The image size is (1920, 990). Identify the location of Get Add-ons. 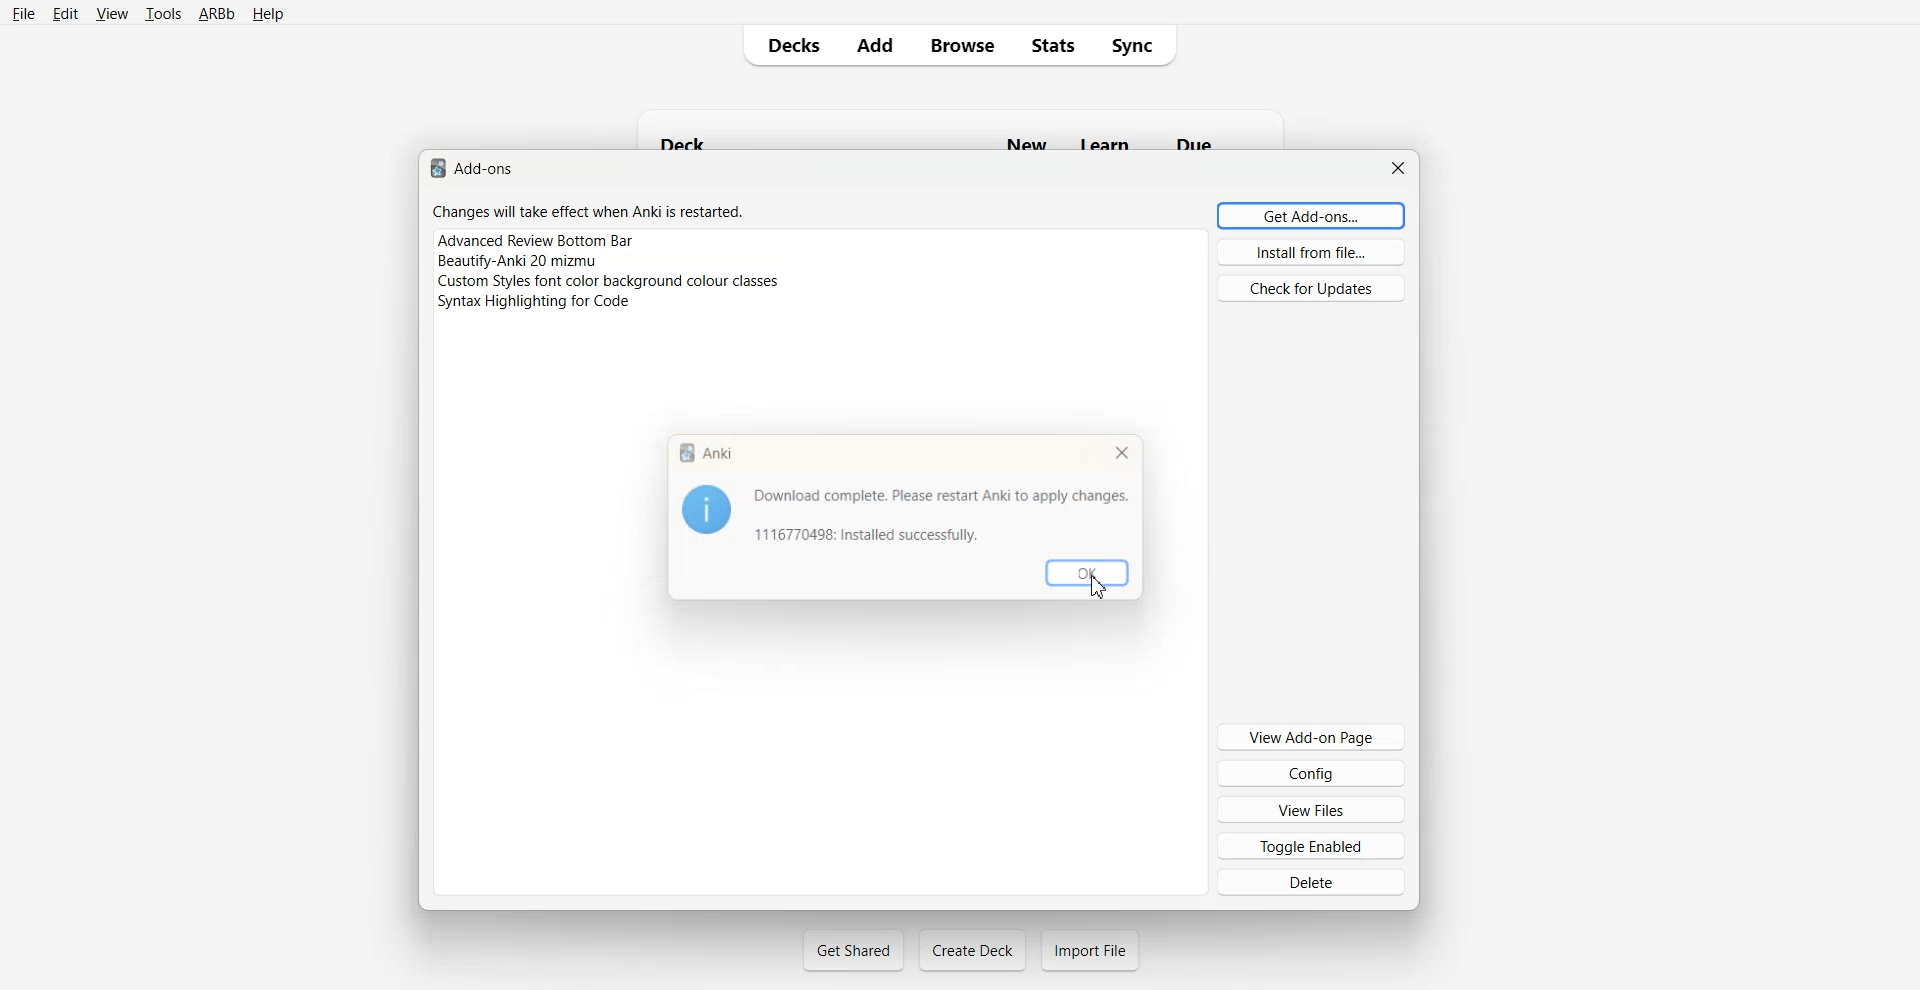
(1312, 215).